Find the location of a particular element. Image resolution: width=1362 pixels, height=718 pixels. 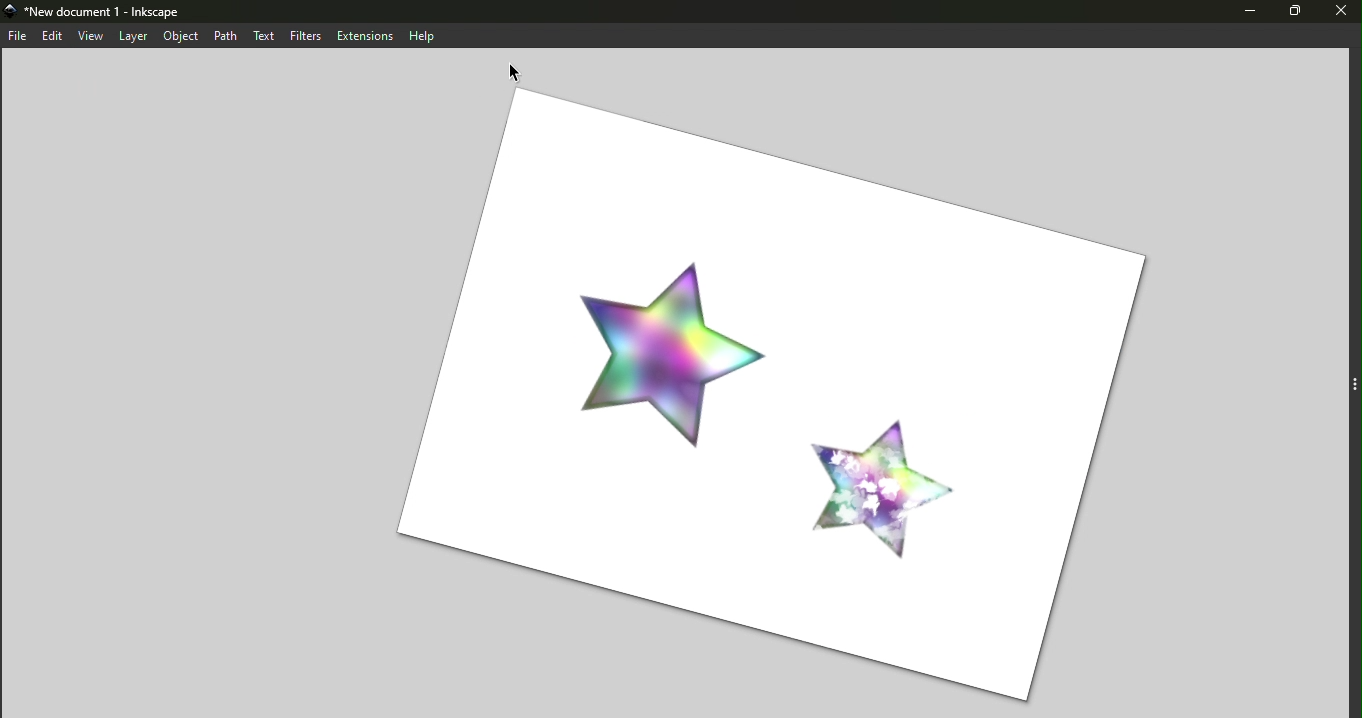

new document 1-inkscape is located at coordinates (101, 12).